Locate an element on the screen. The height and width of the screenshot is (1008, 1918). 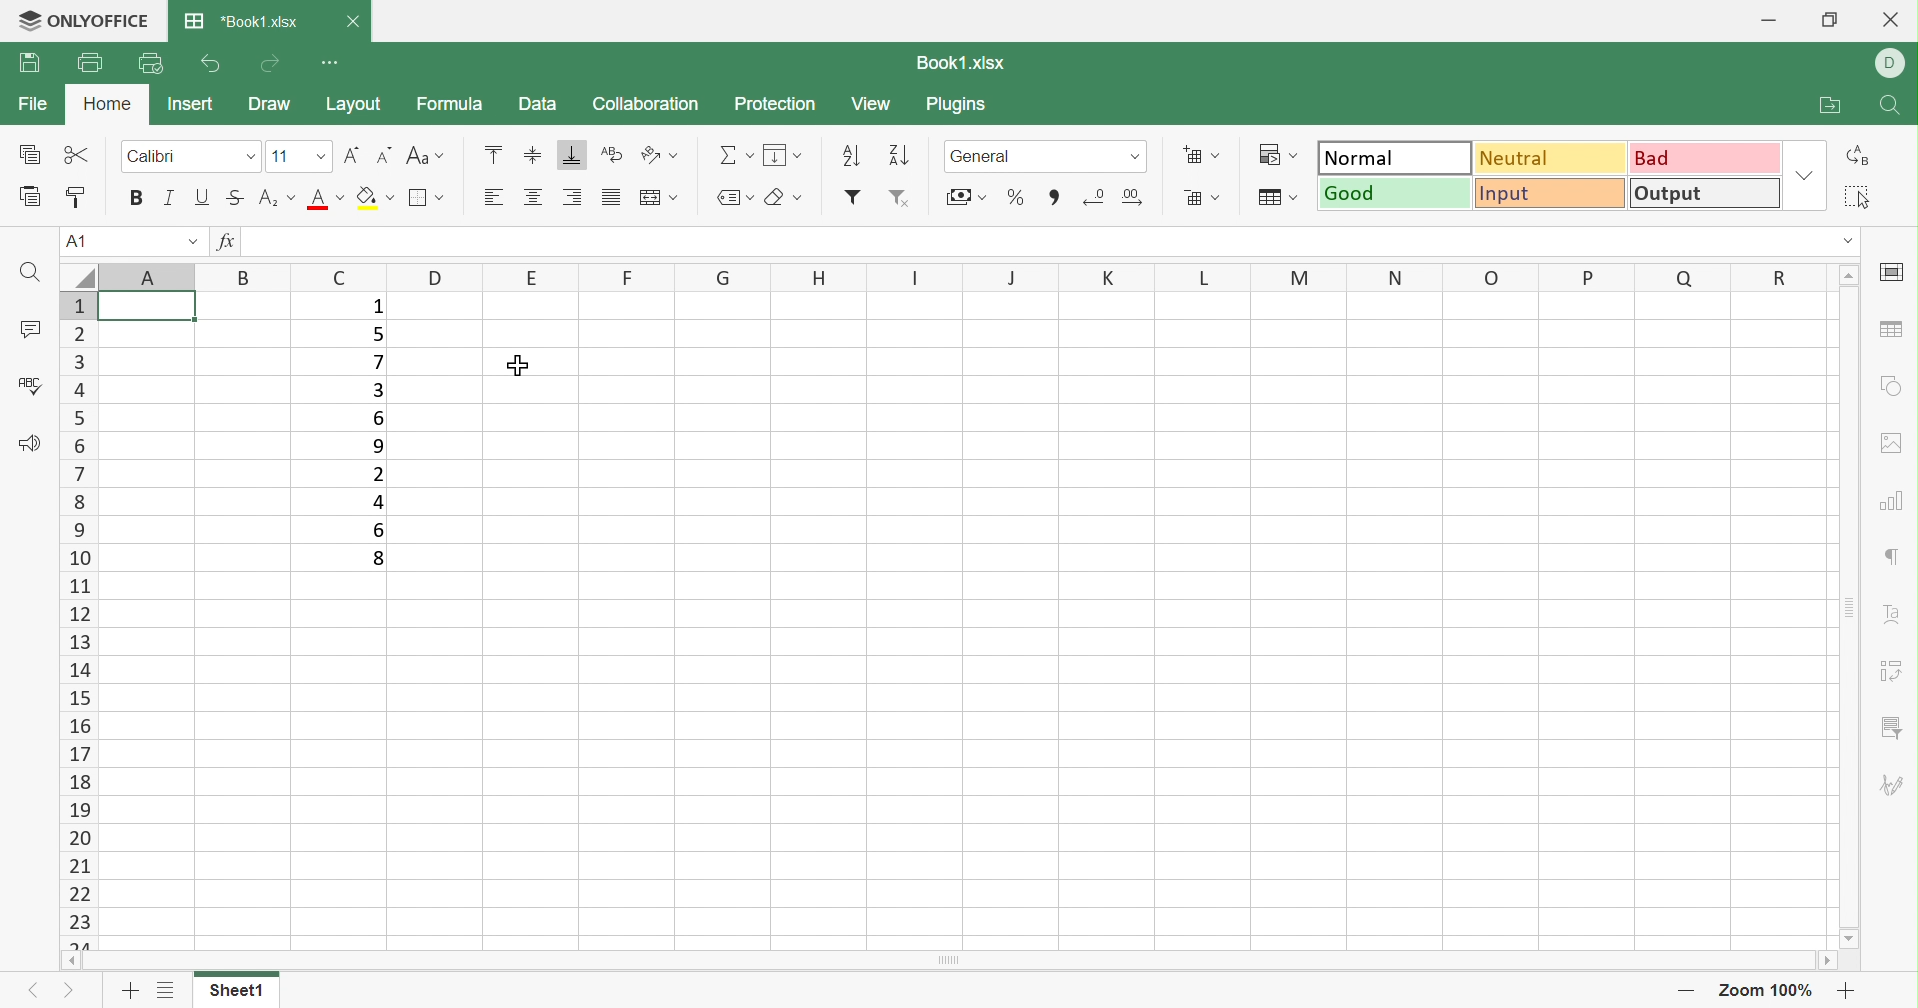
Drop Down is located at coordinates (250, 156).